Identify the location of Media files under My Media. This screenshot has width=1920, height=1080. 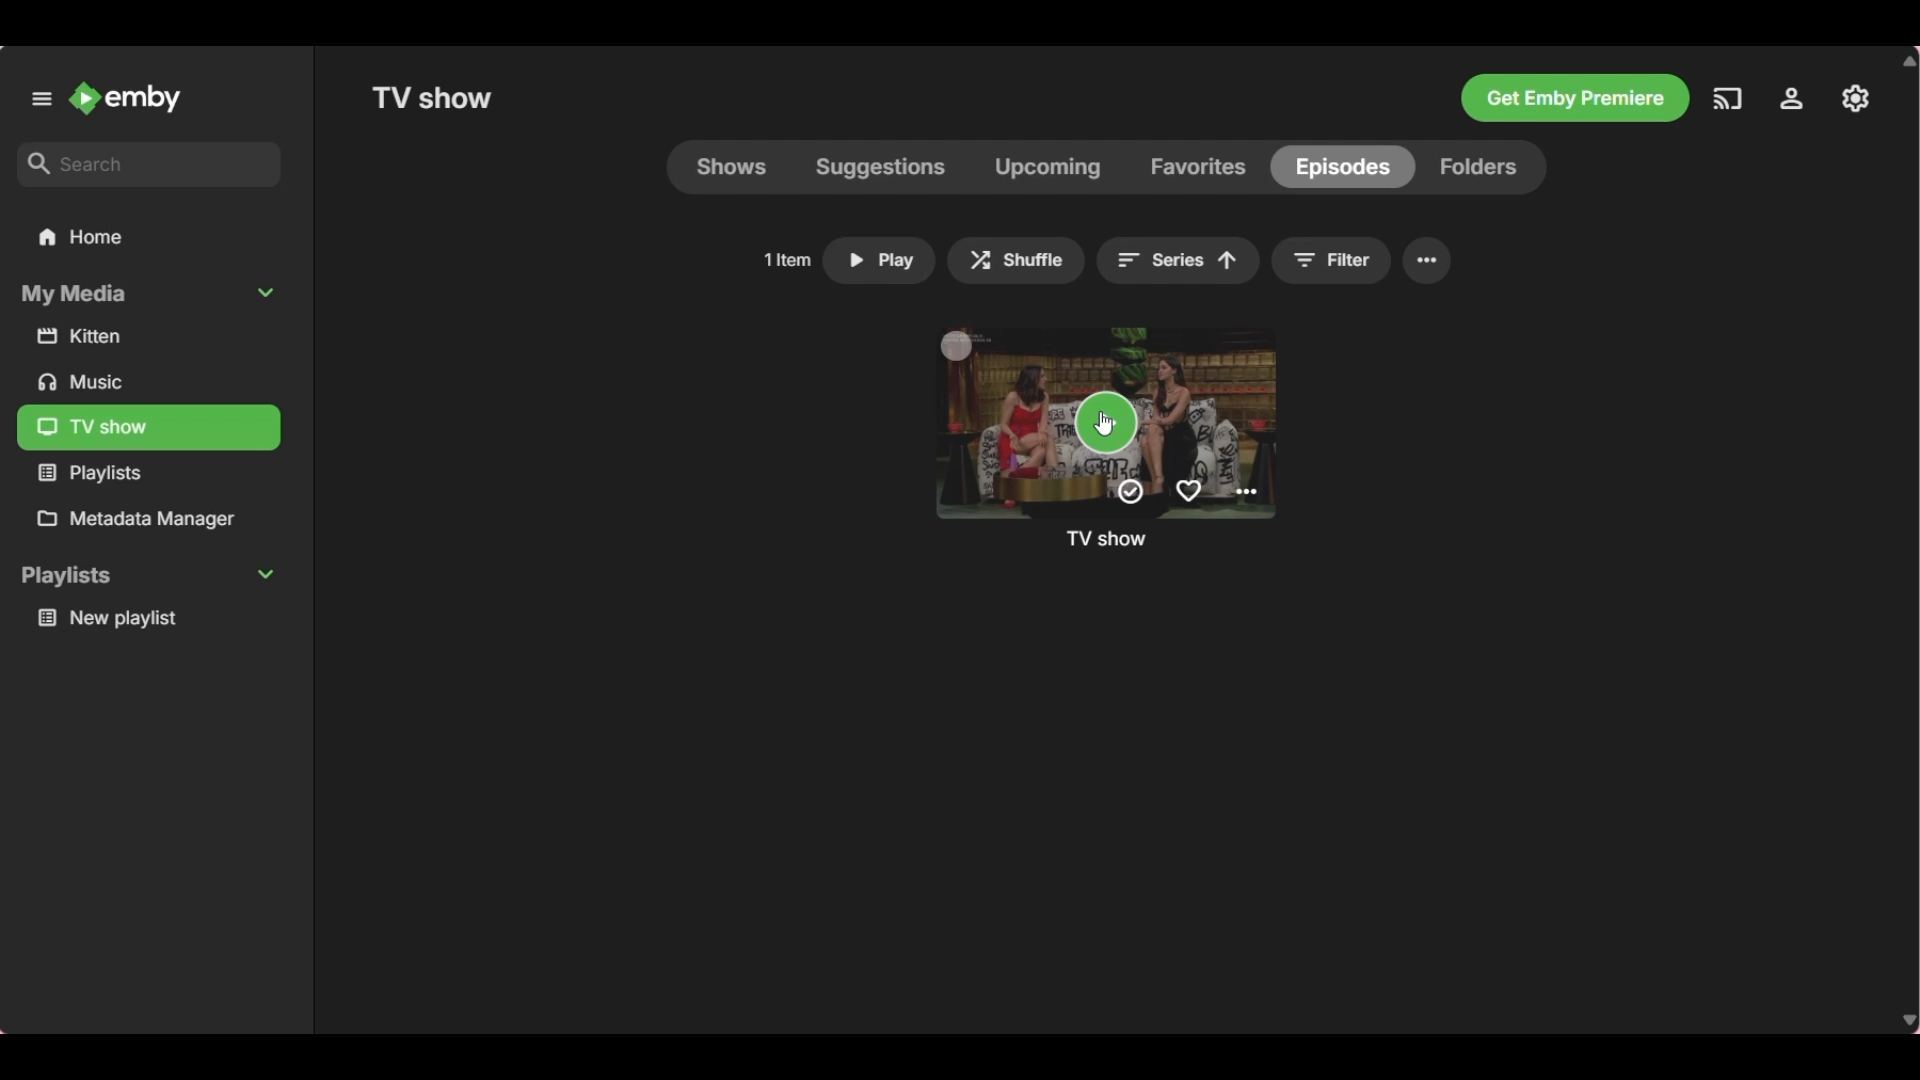
(153, 428).